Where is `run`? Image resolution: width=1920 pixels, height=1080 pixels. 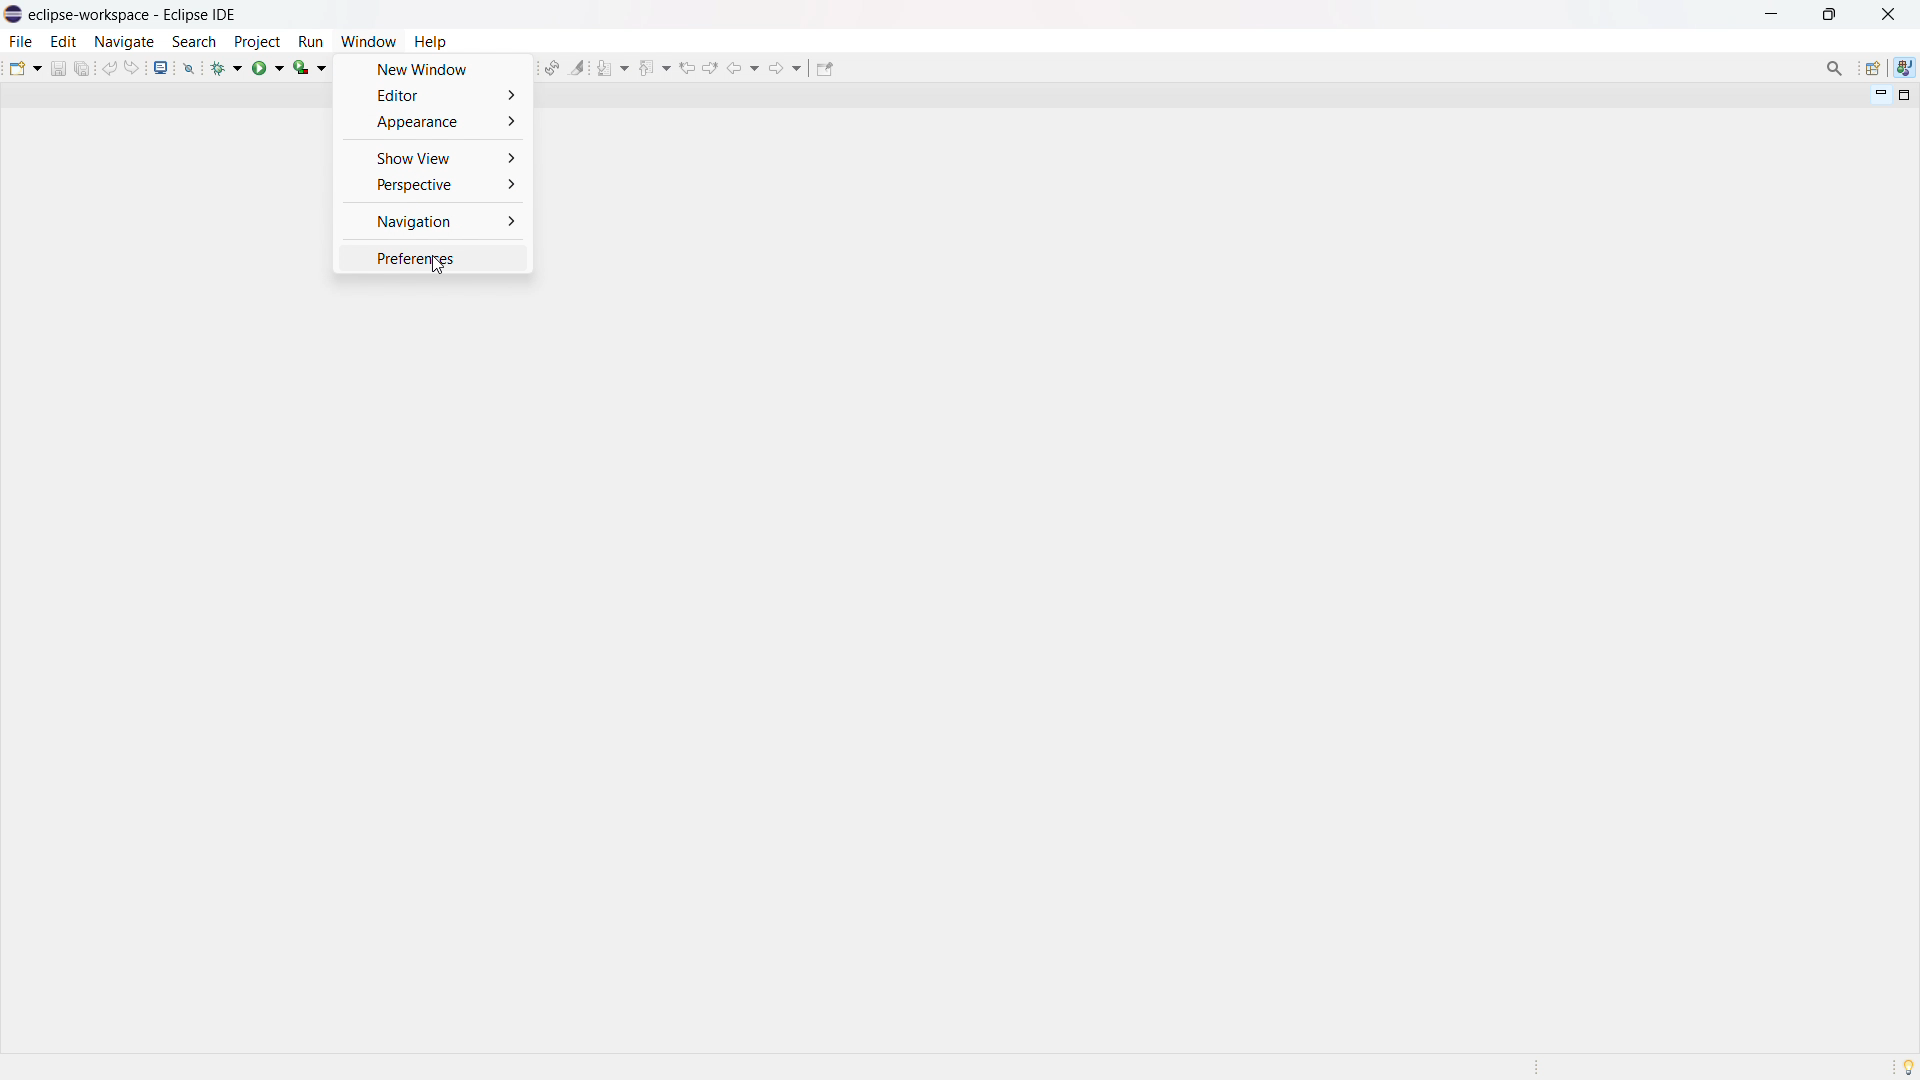 run is located at coordinates (268, 67).